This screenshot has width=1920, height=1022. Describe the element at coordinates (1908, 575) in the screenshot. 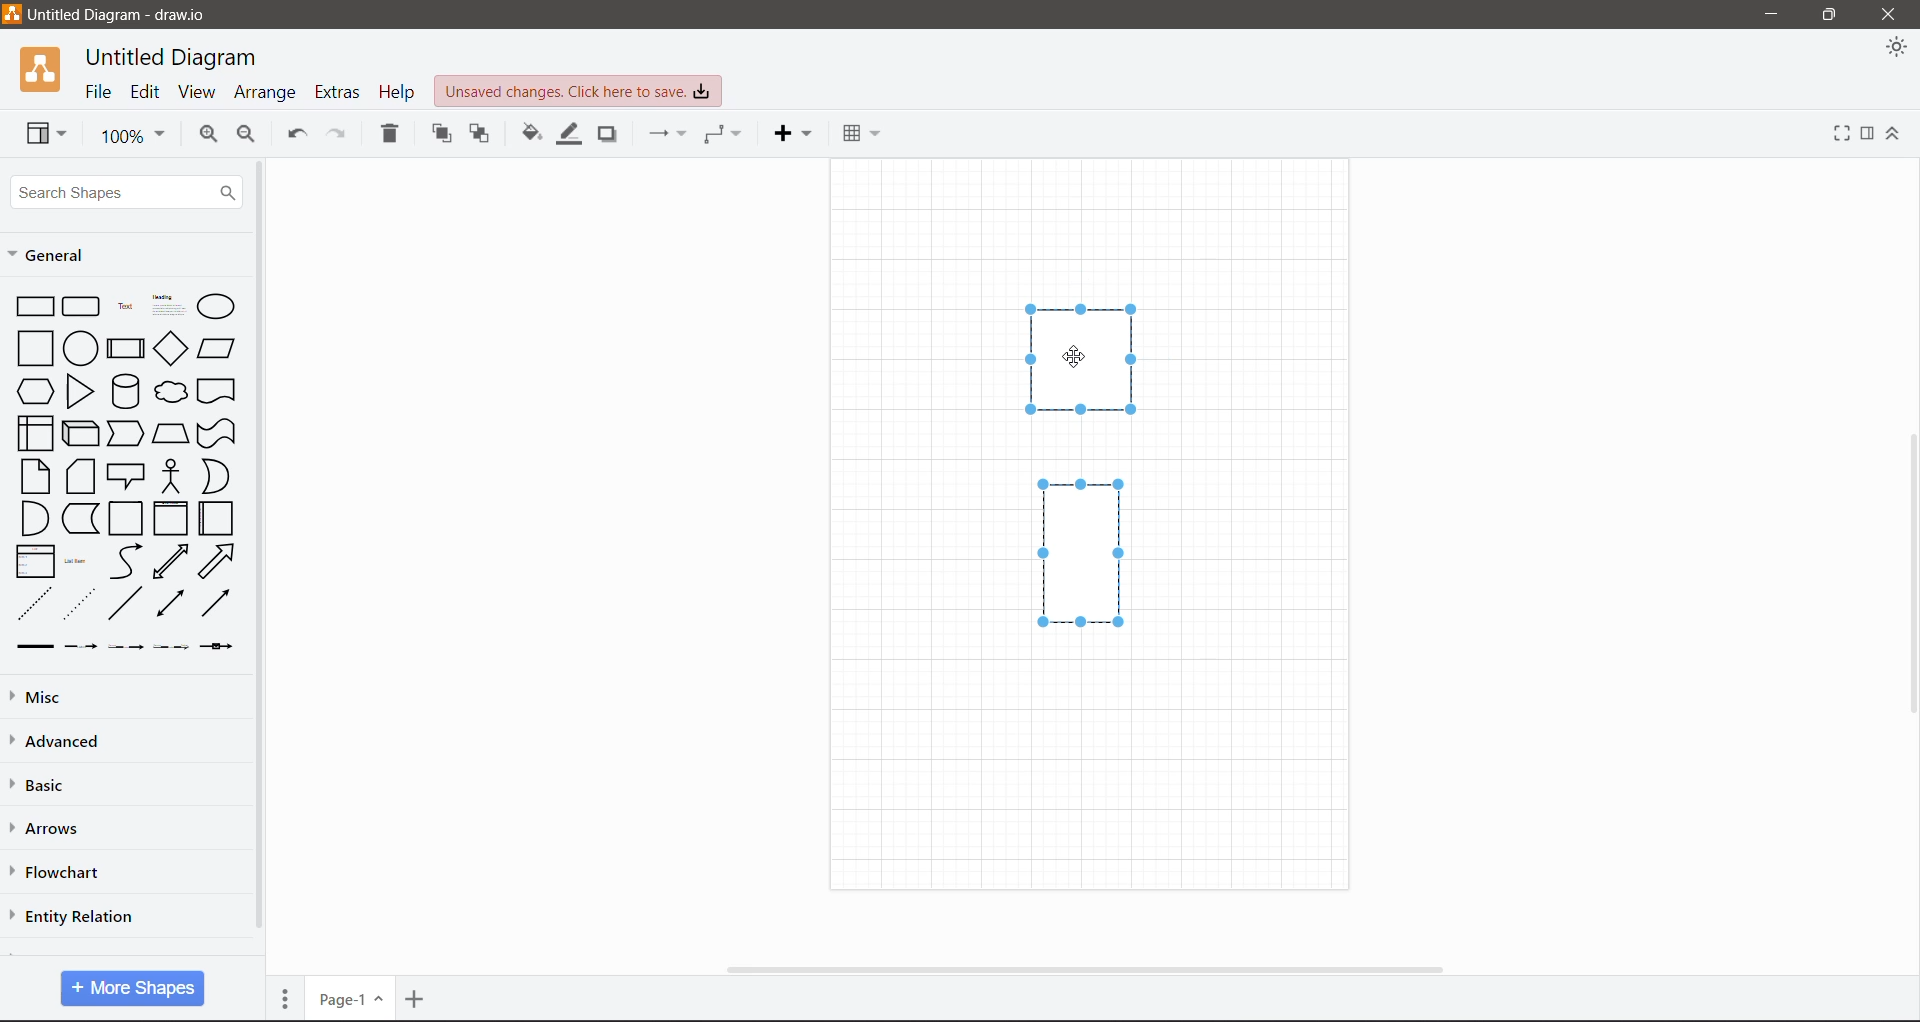

I see `Vertical Scroll Bar` at that location.